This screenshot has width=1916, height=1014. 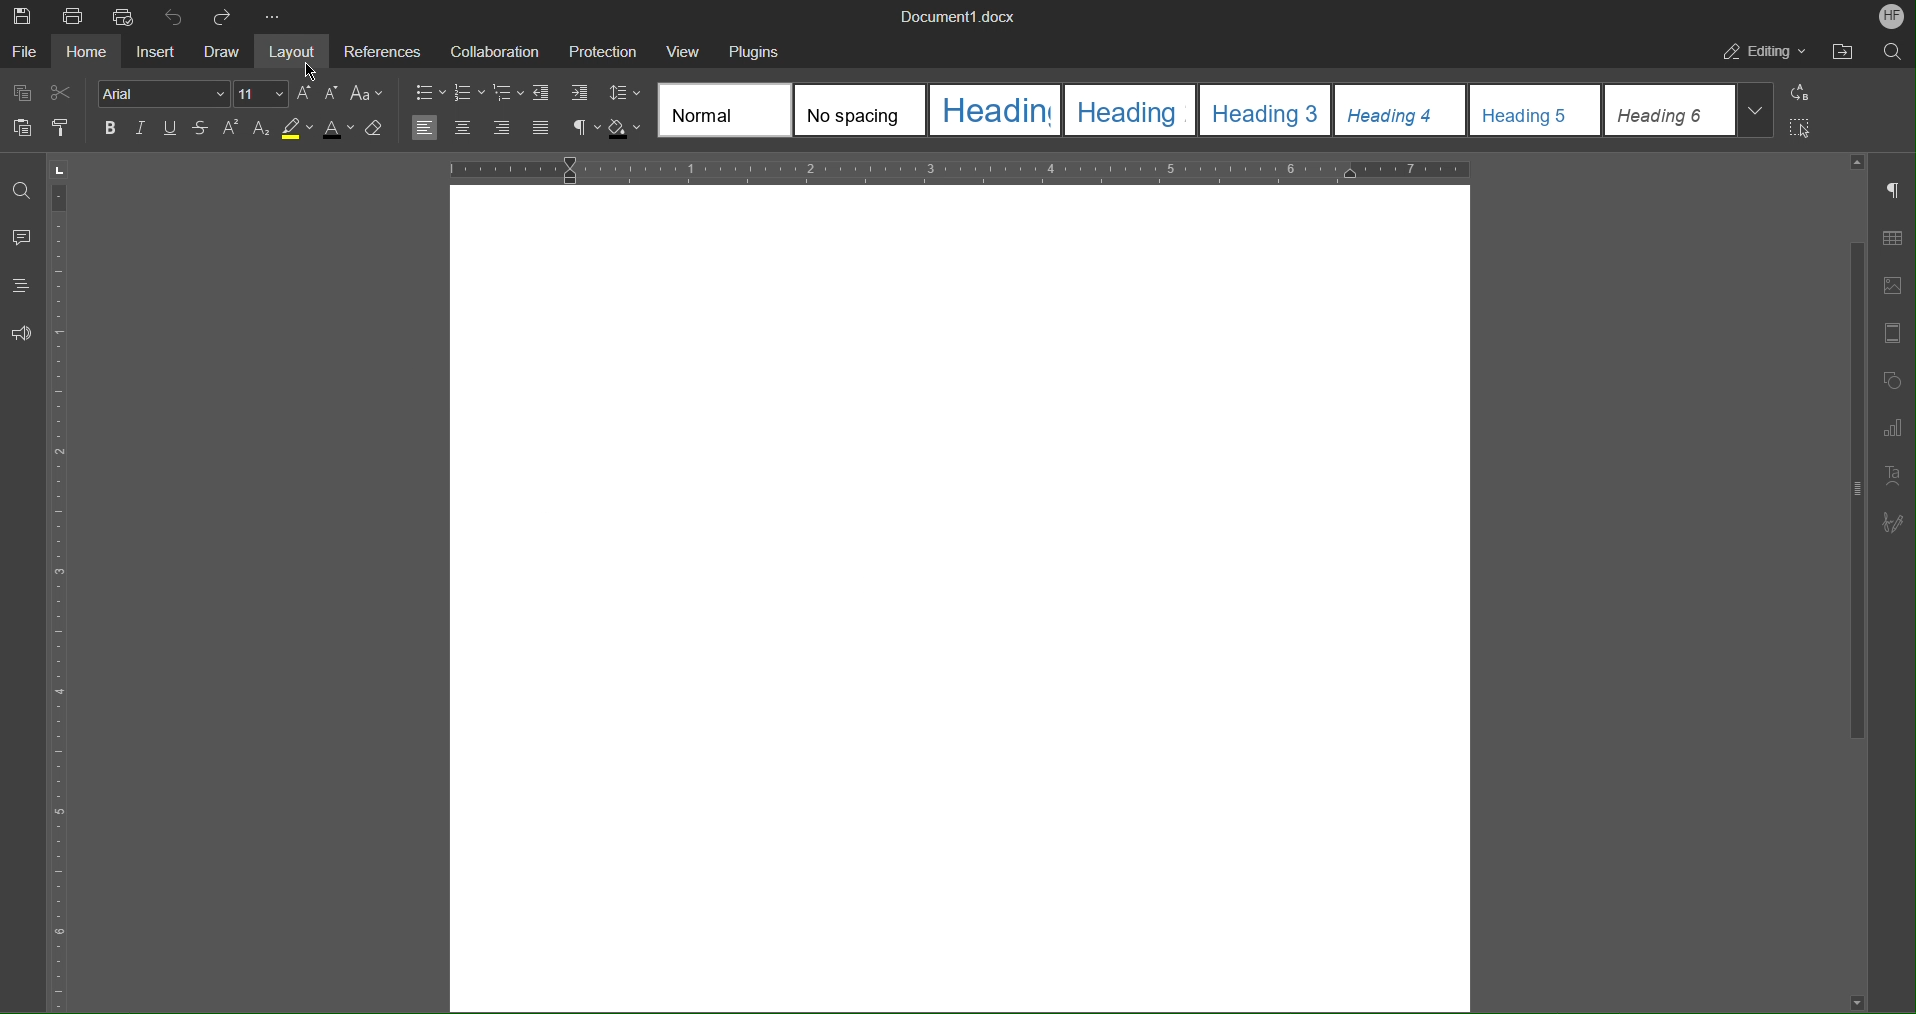 What do you see at coordinates (338, 128) in the screenshot?
I see `Text Color` at bounding box center [338, 128].